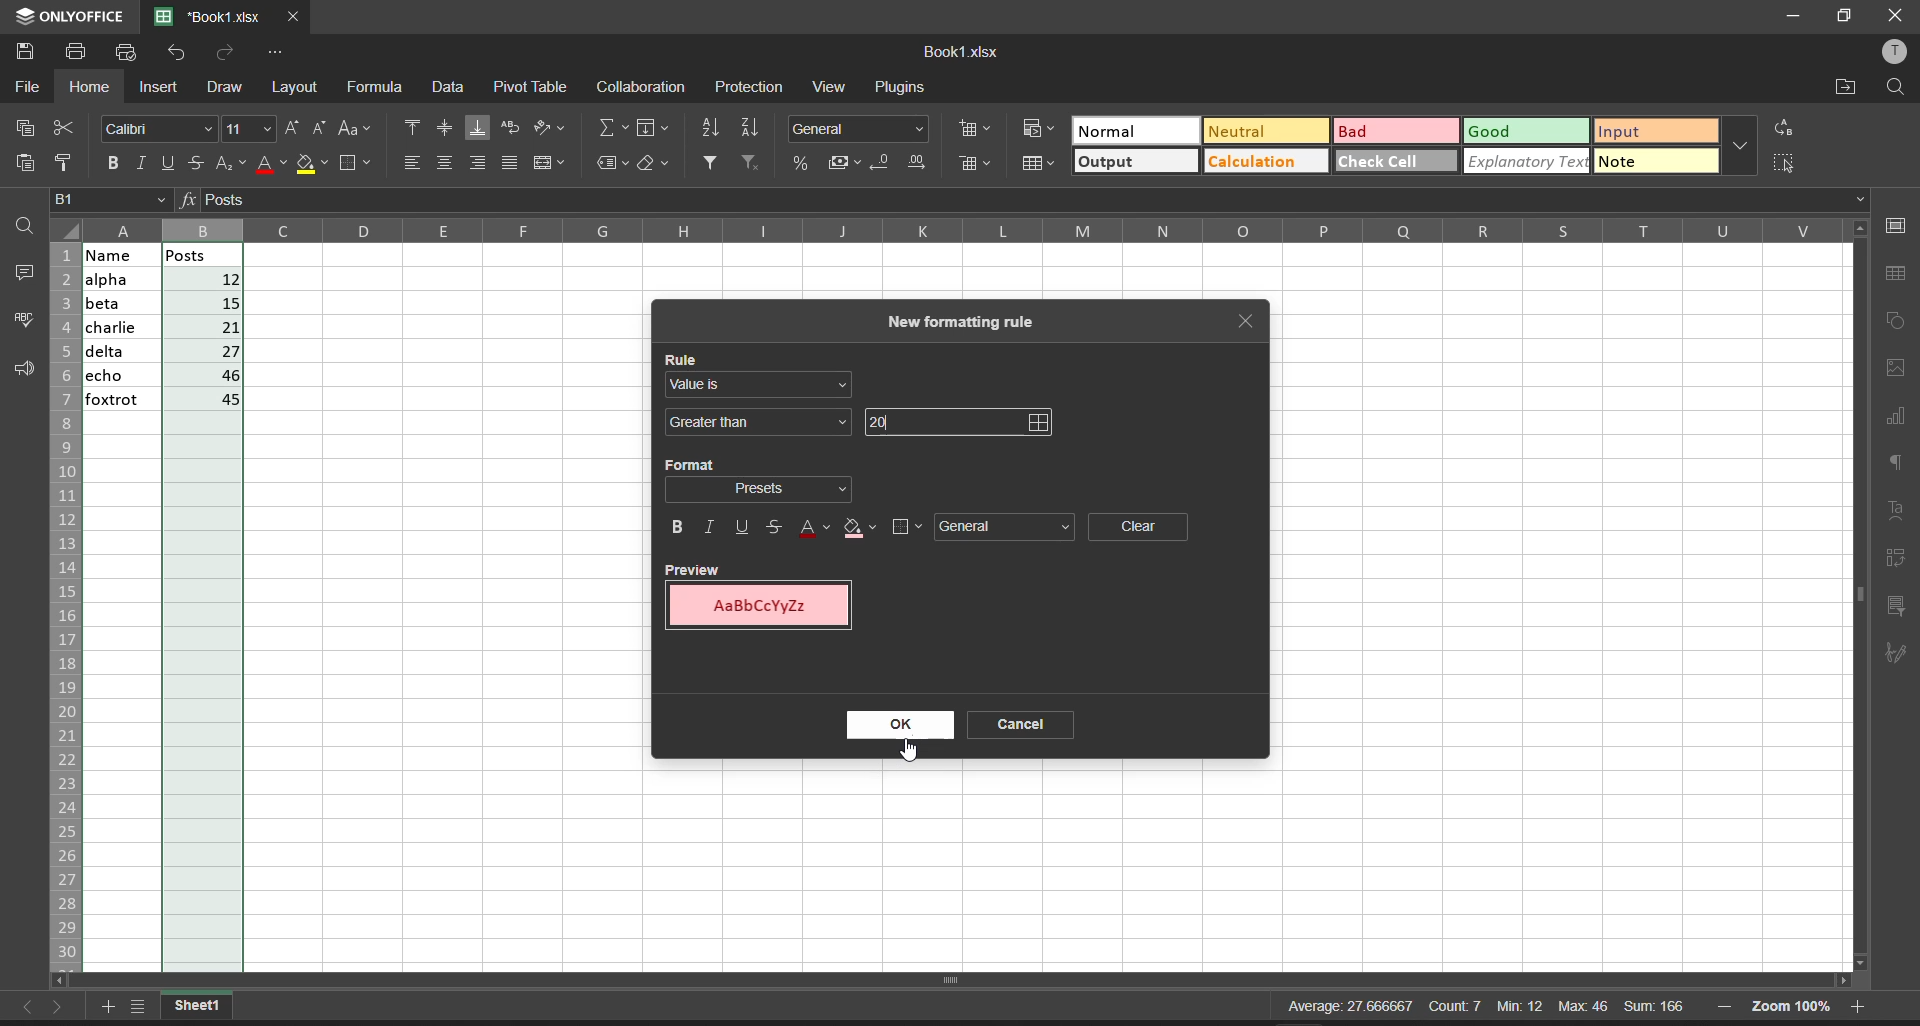 This screenshot has width=1920, height=1026. I want to click on explanatory text, so click(1528, 162).